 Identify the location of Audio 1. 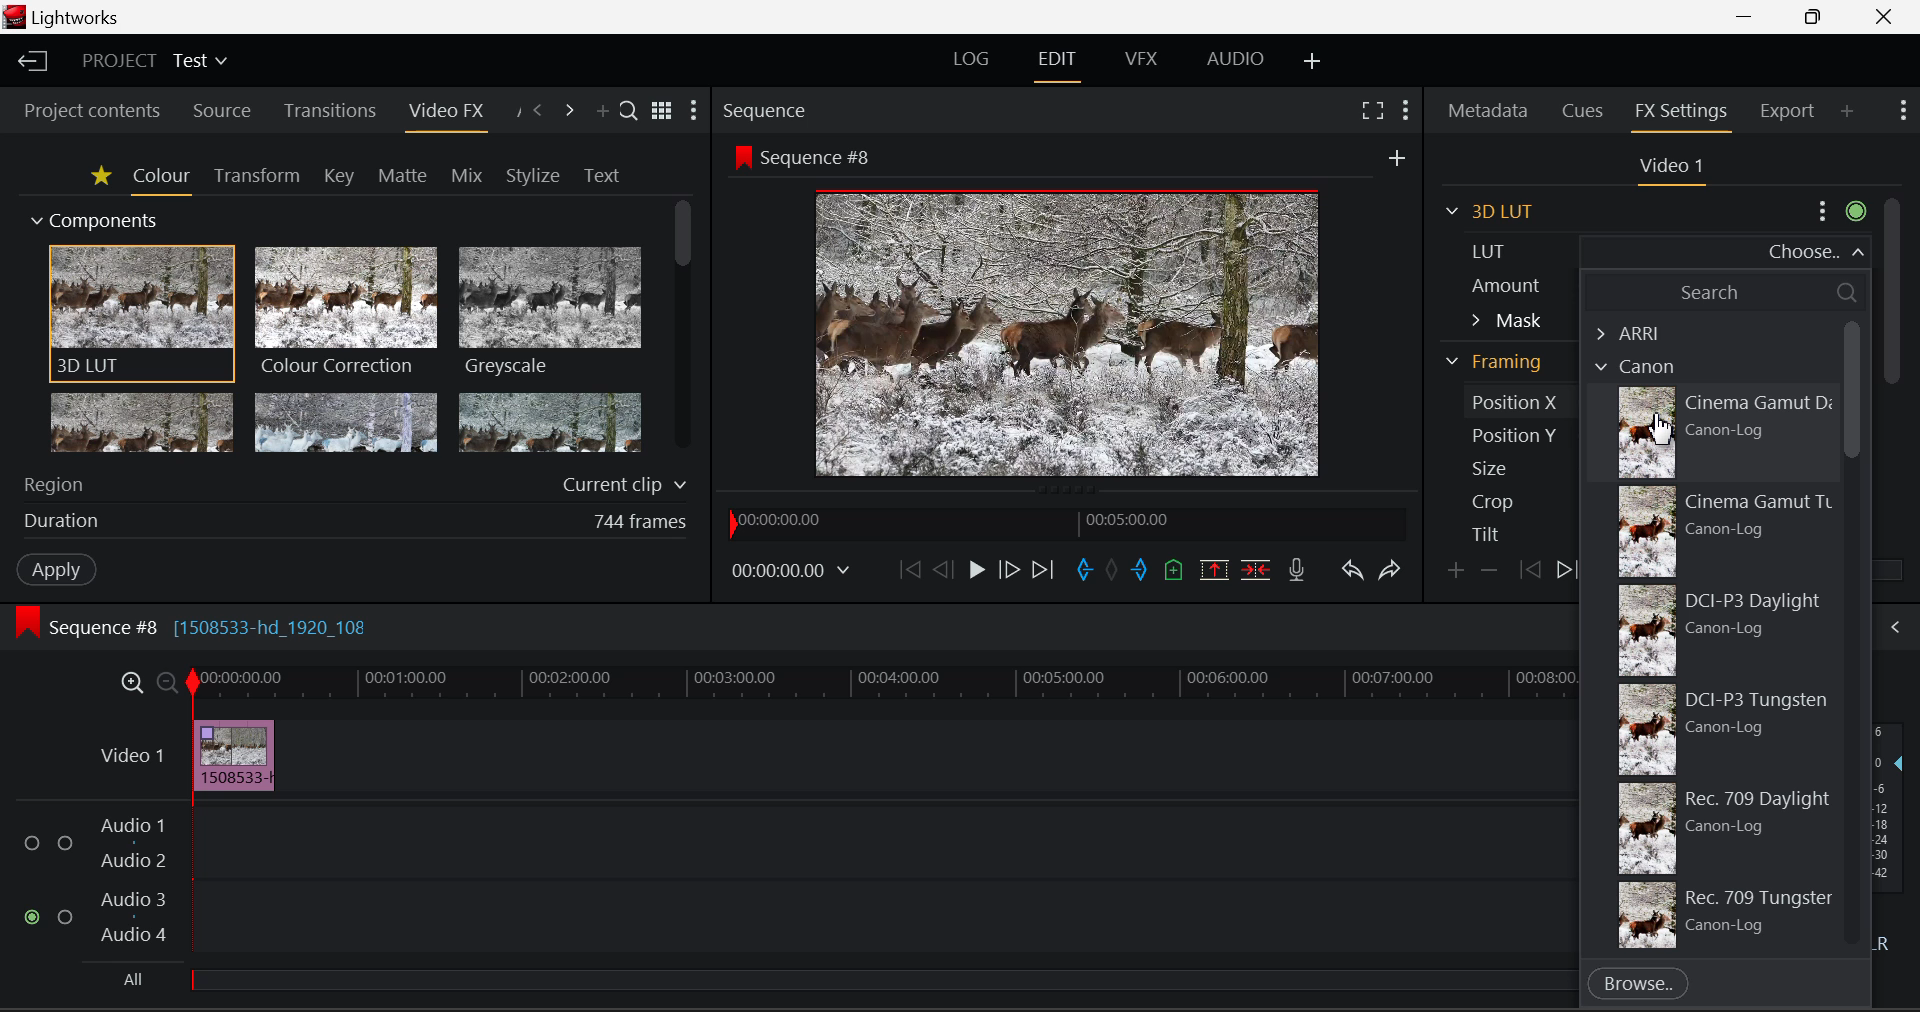
(137, 824).